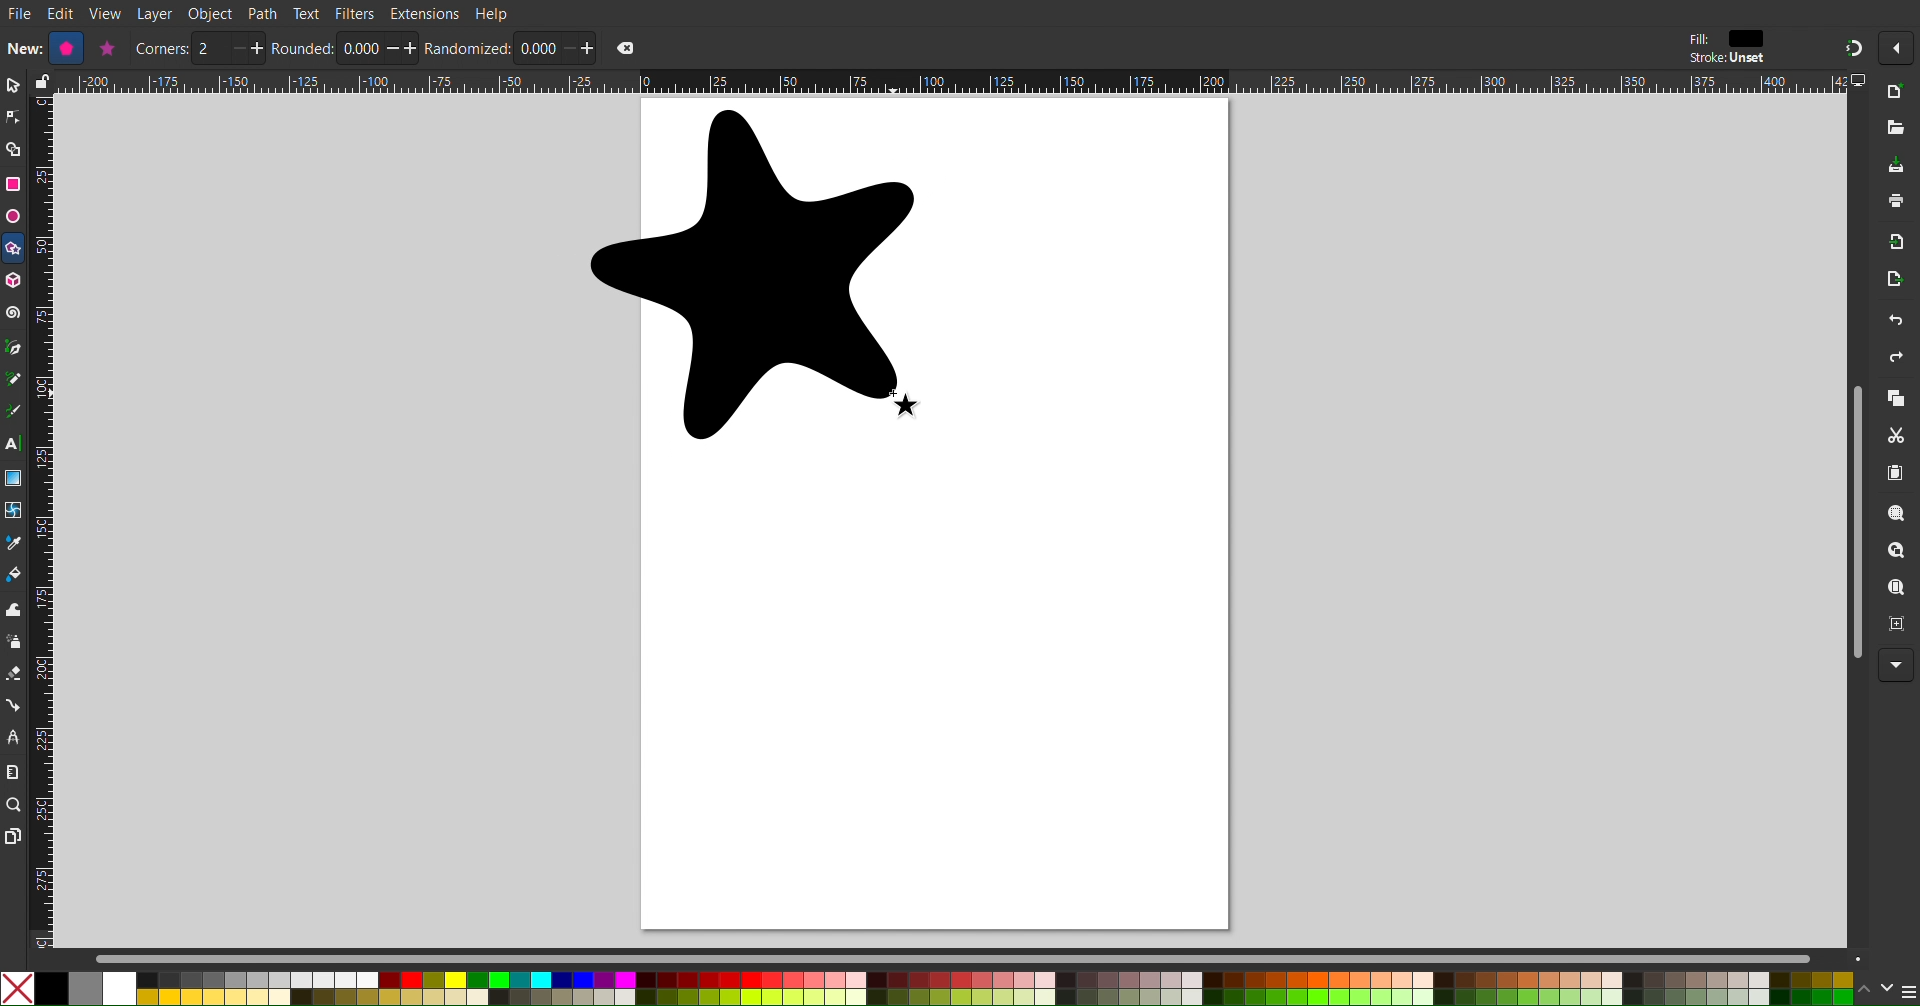  Describe the element at coordinates (1898, 516) in the screenshot. I see `Zoom Selection` at that location.